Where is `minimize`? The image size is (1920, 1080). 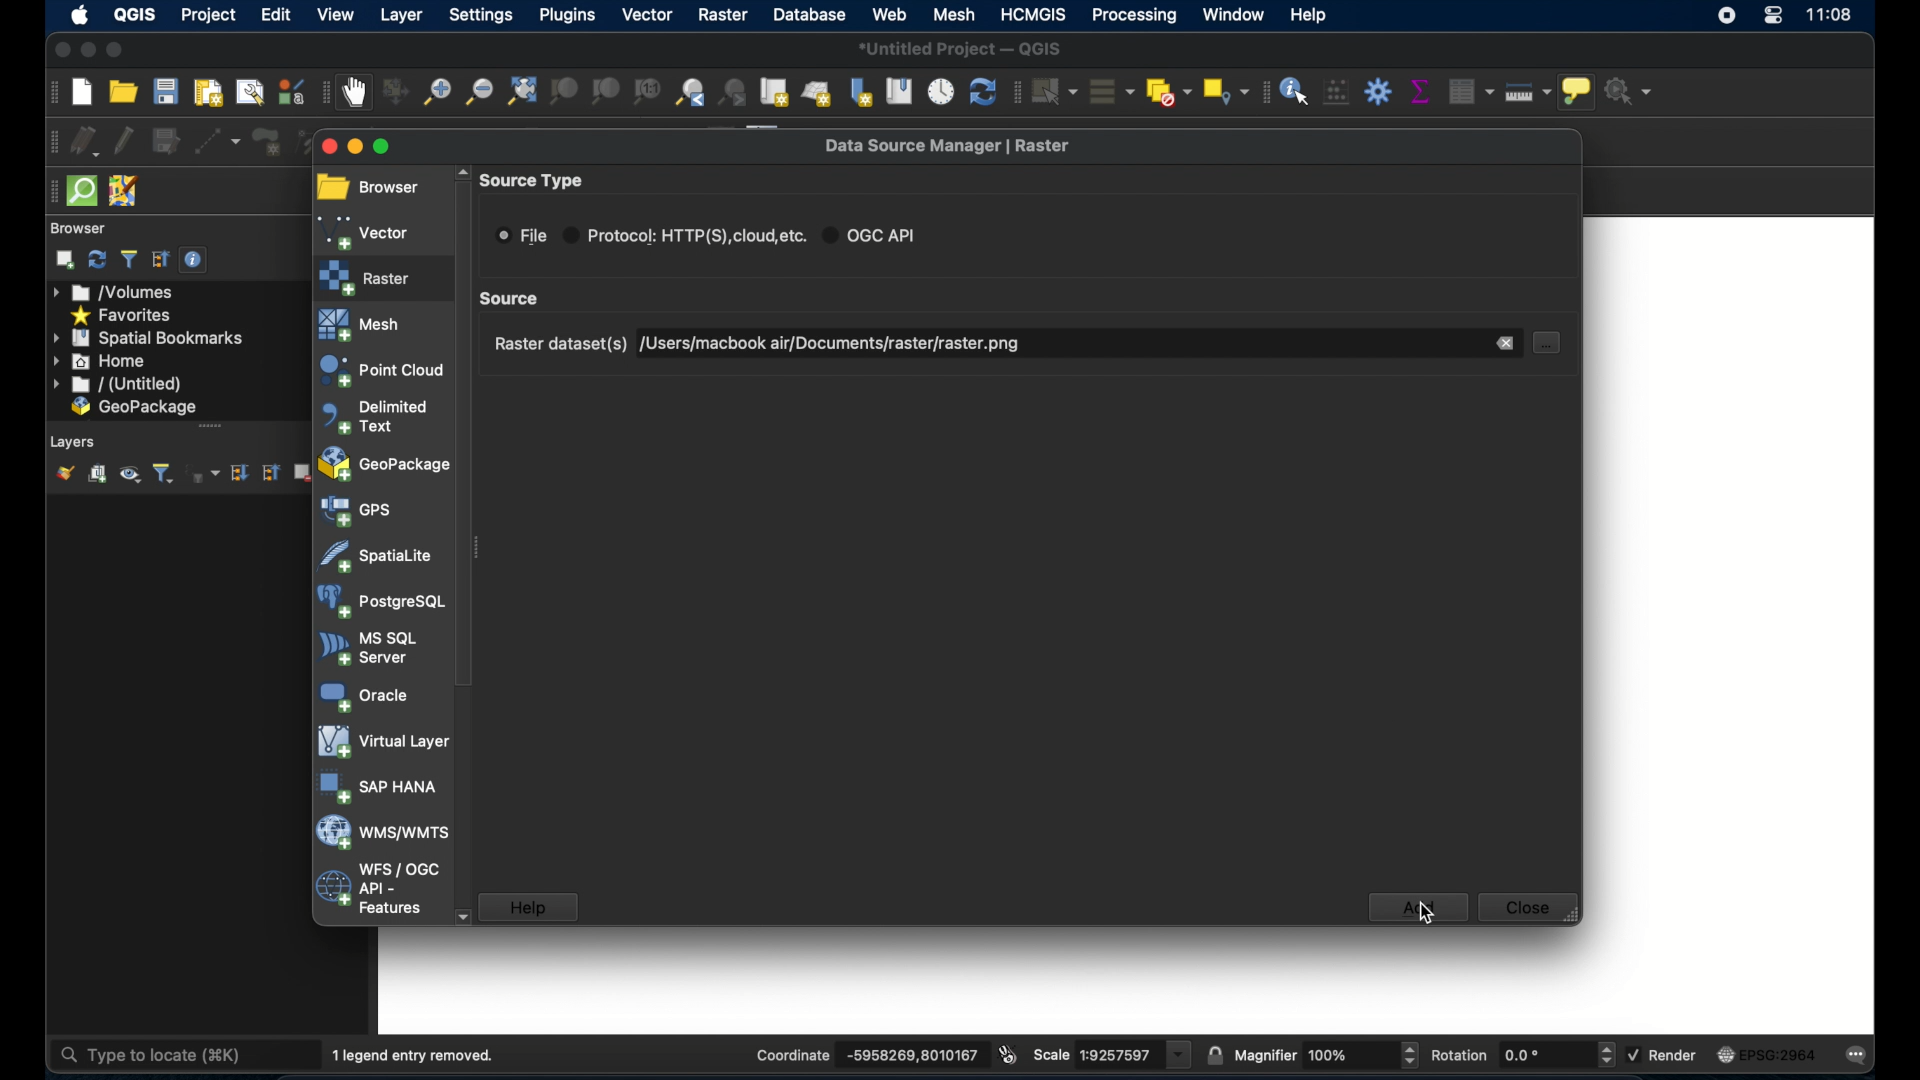 minimize is located at coordinates (352, 144).